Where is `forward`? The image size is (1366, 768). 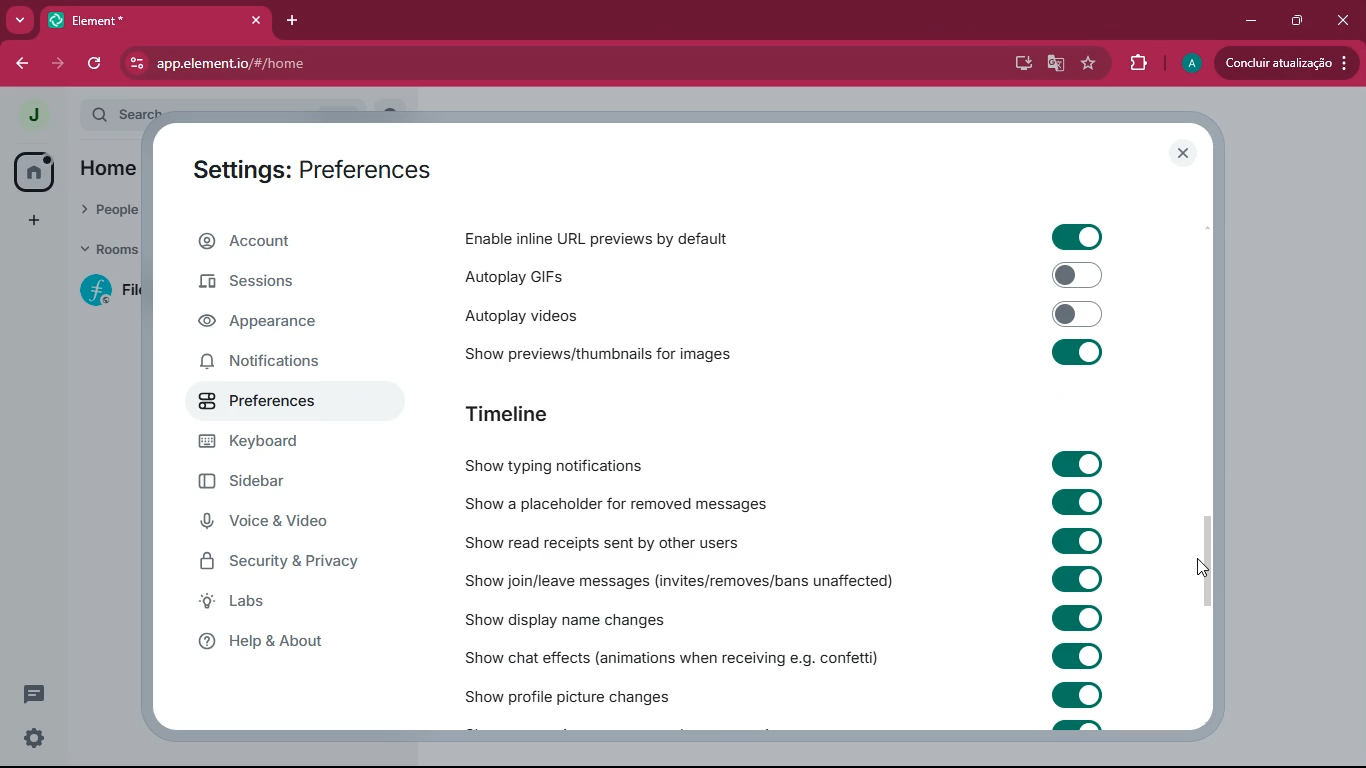
forward is located at coordinates (60, 64).